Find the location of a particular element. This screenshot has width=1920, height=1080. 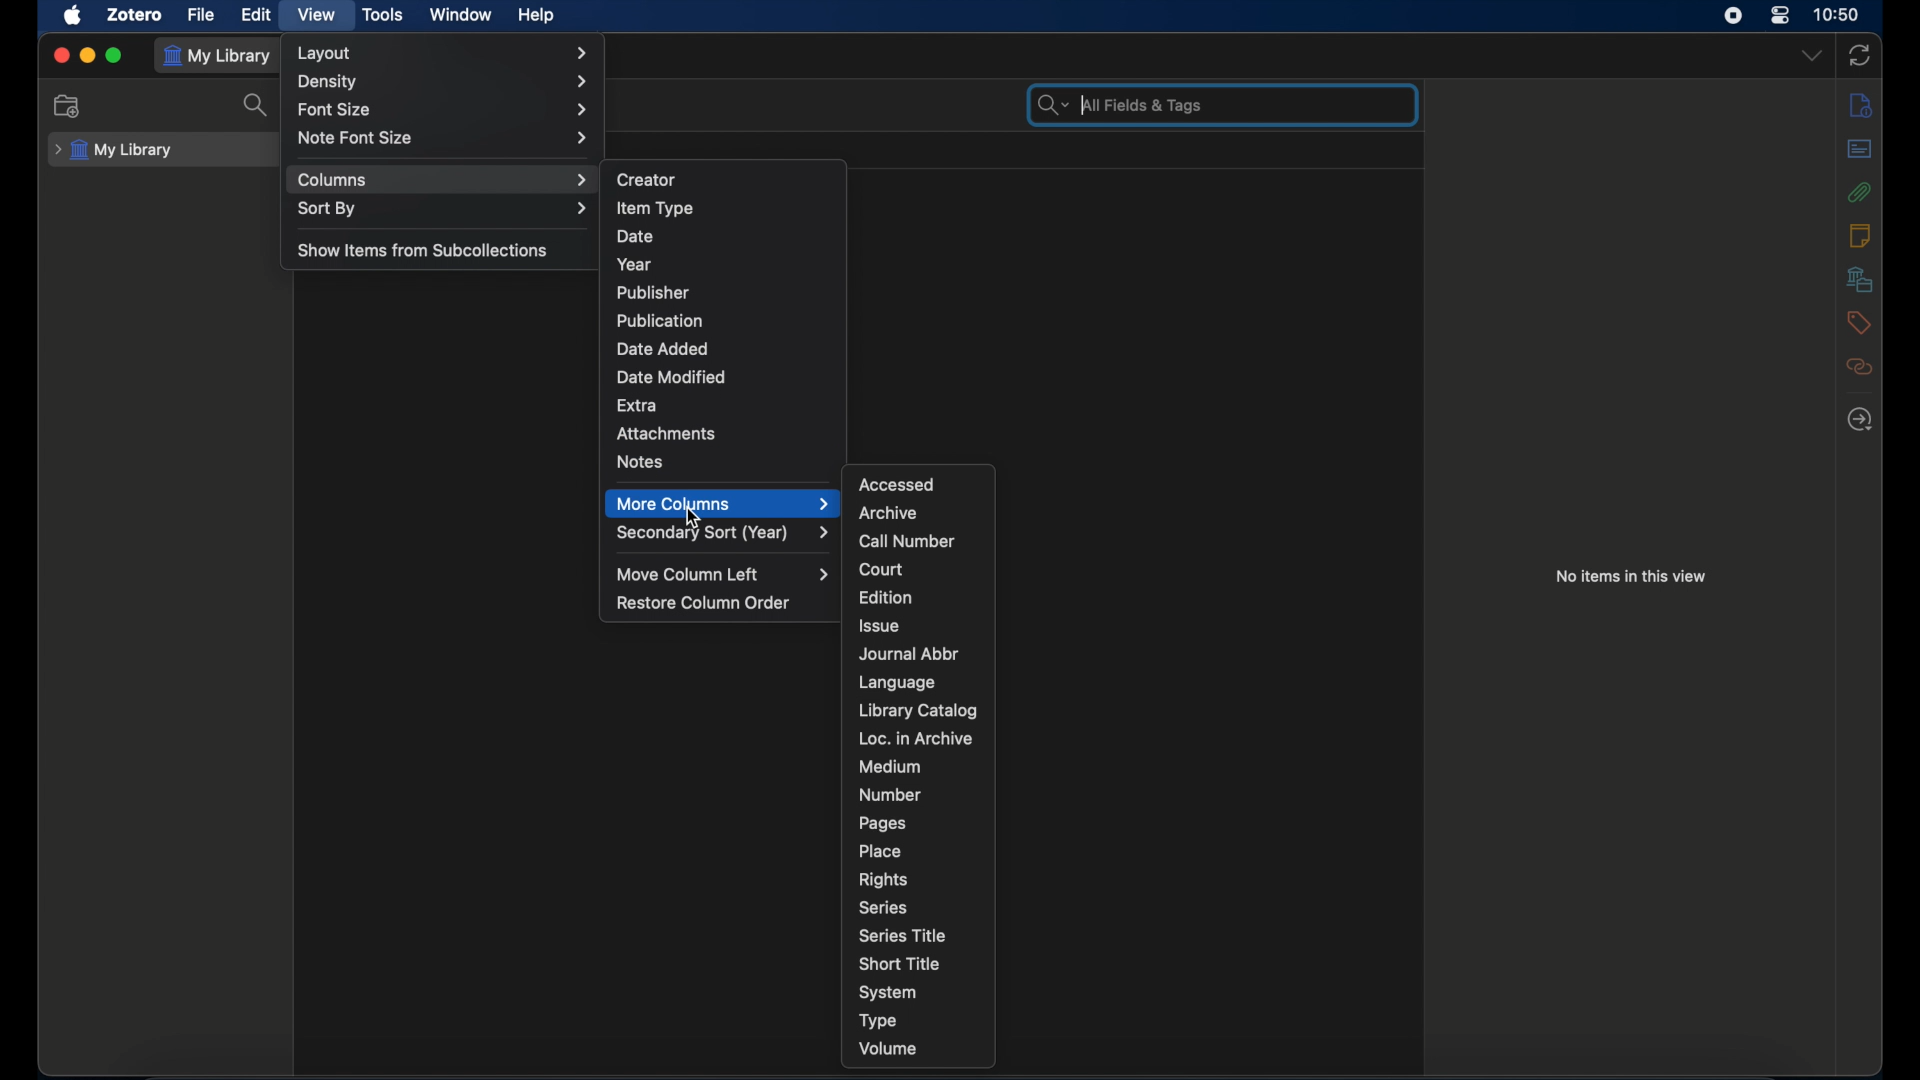

number is located at coordinates (890, 794).